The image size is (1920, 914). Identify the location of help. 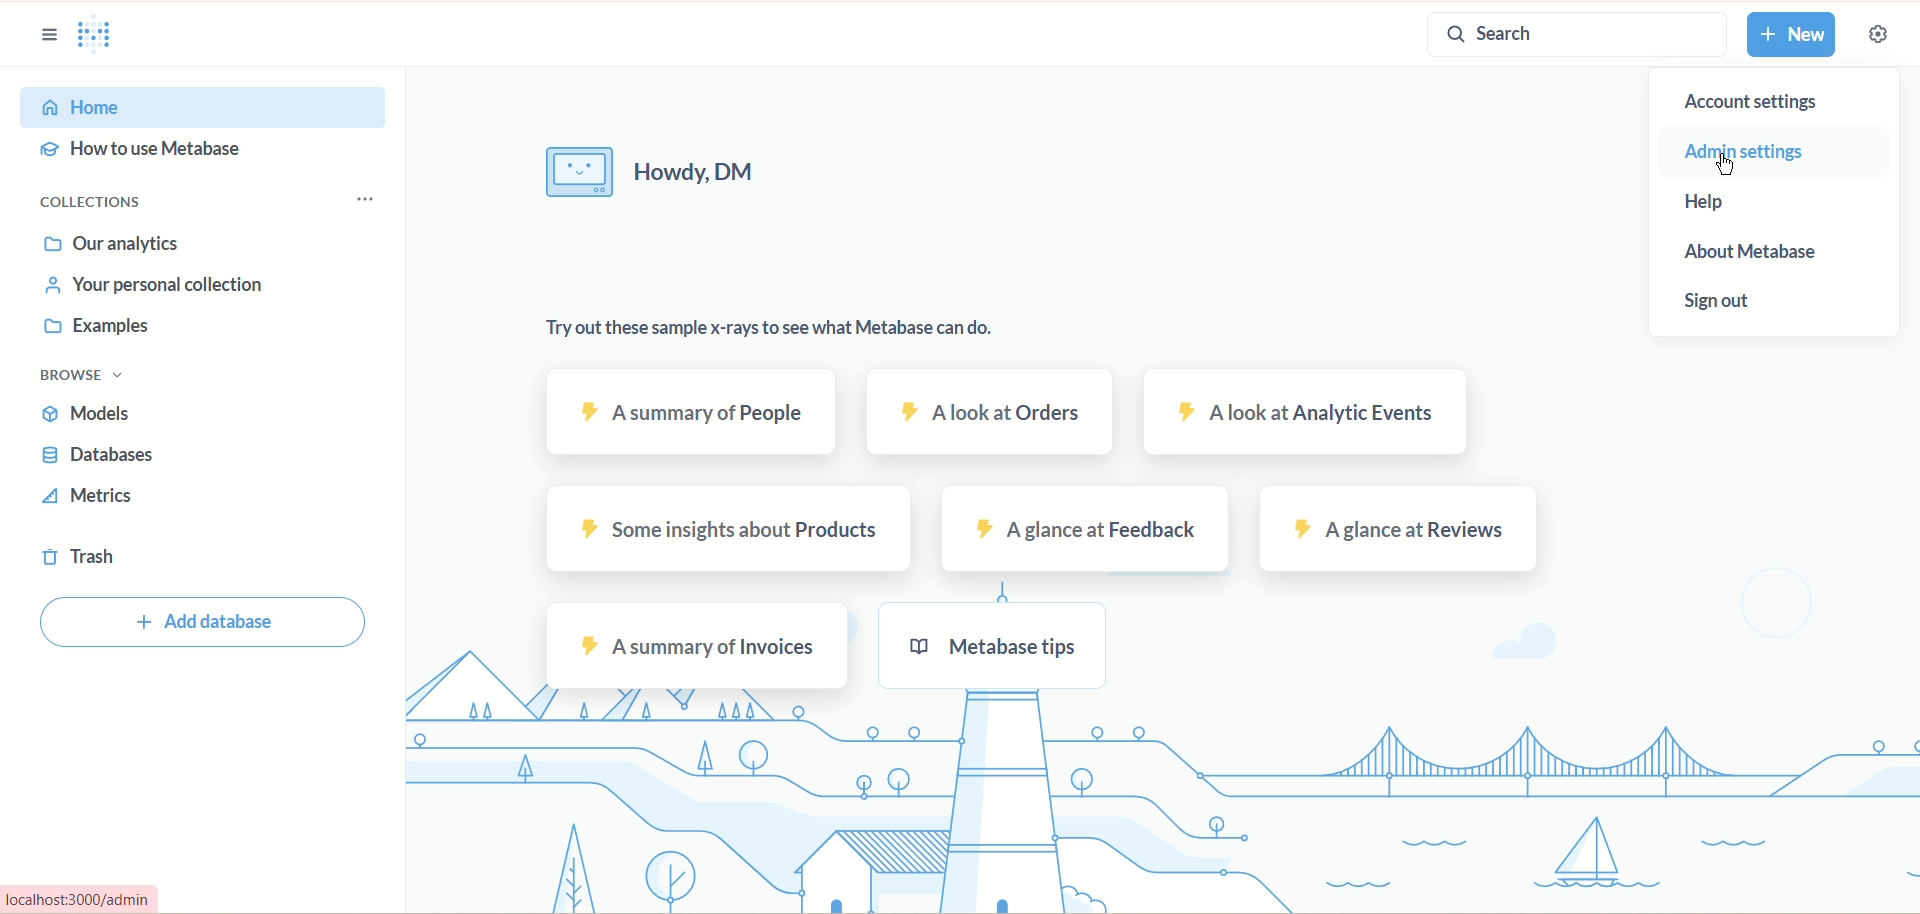
(1719, 203).